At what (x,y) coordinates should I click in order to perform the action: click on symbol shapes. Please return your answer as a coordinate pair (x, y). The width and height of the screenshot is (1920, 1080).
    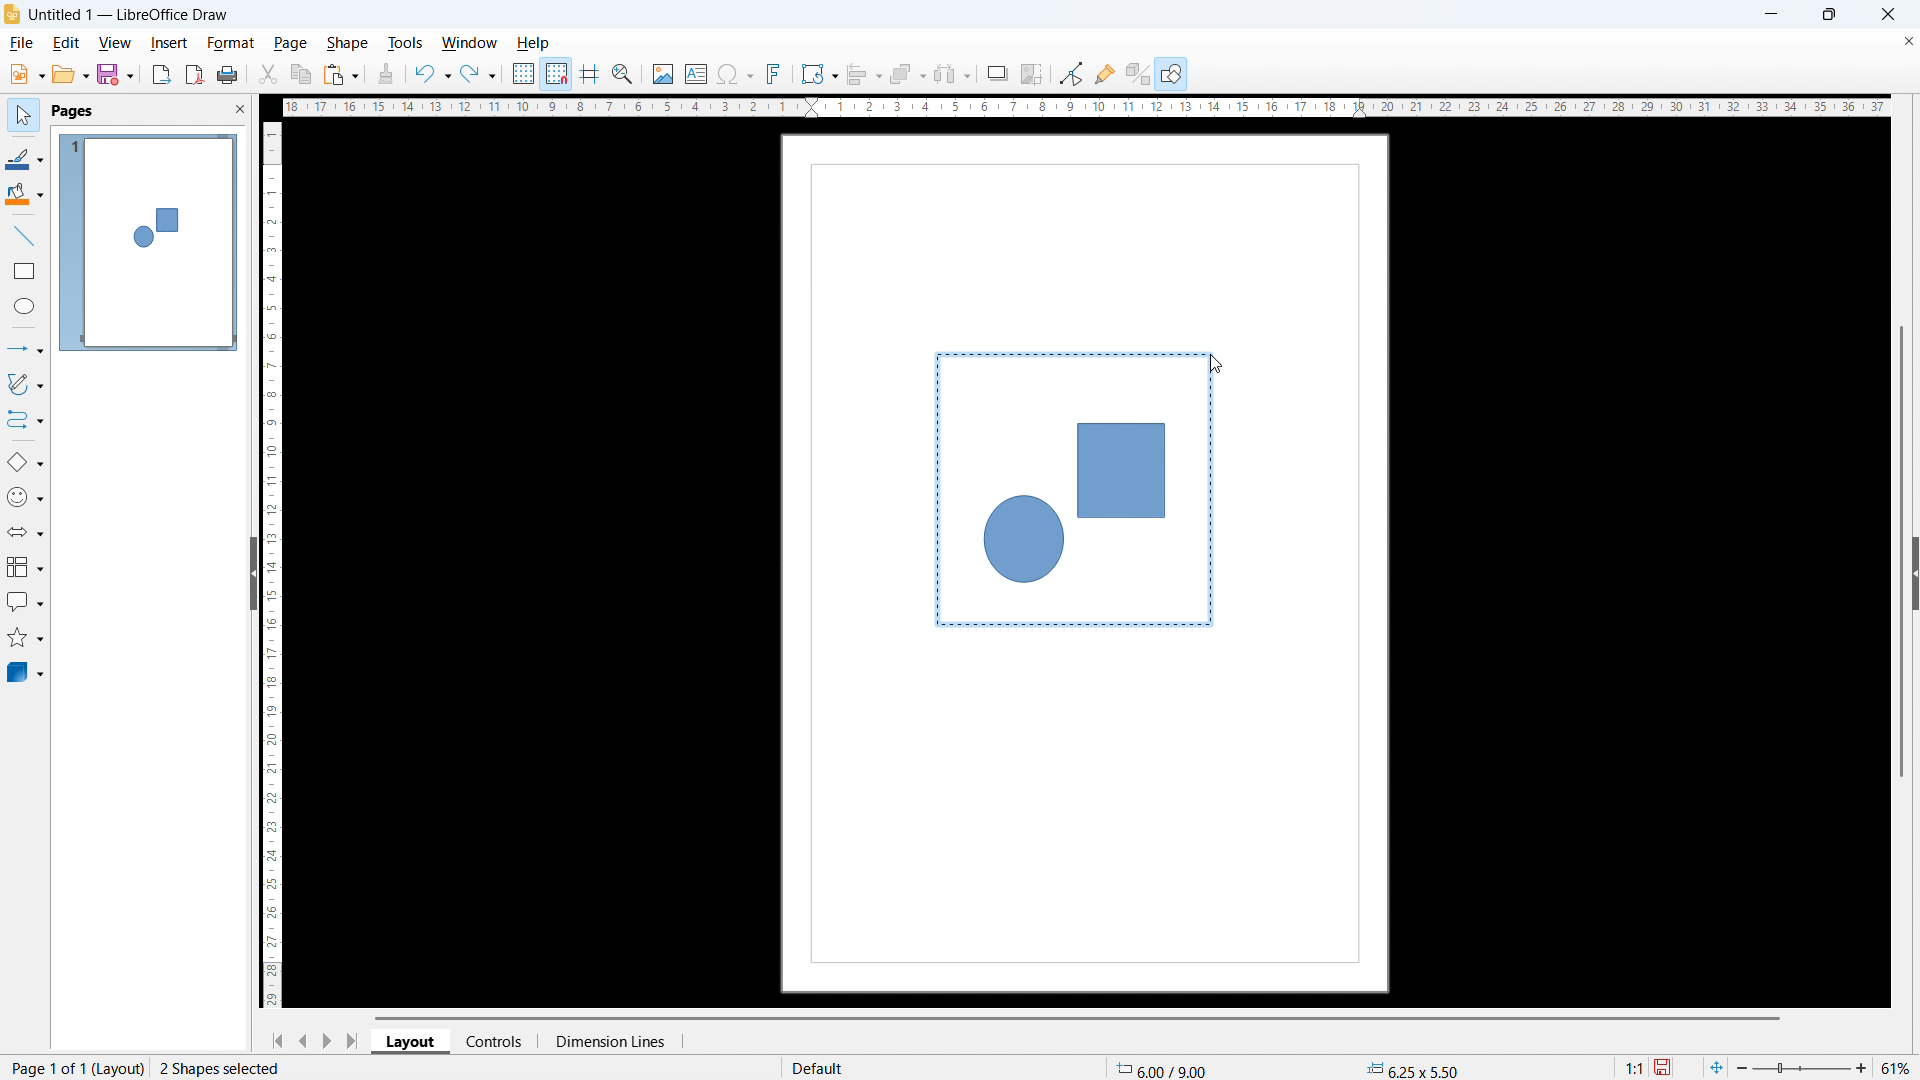
    Looking at the image, I should click on (25, 497).